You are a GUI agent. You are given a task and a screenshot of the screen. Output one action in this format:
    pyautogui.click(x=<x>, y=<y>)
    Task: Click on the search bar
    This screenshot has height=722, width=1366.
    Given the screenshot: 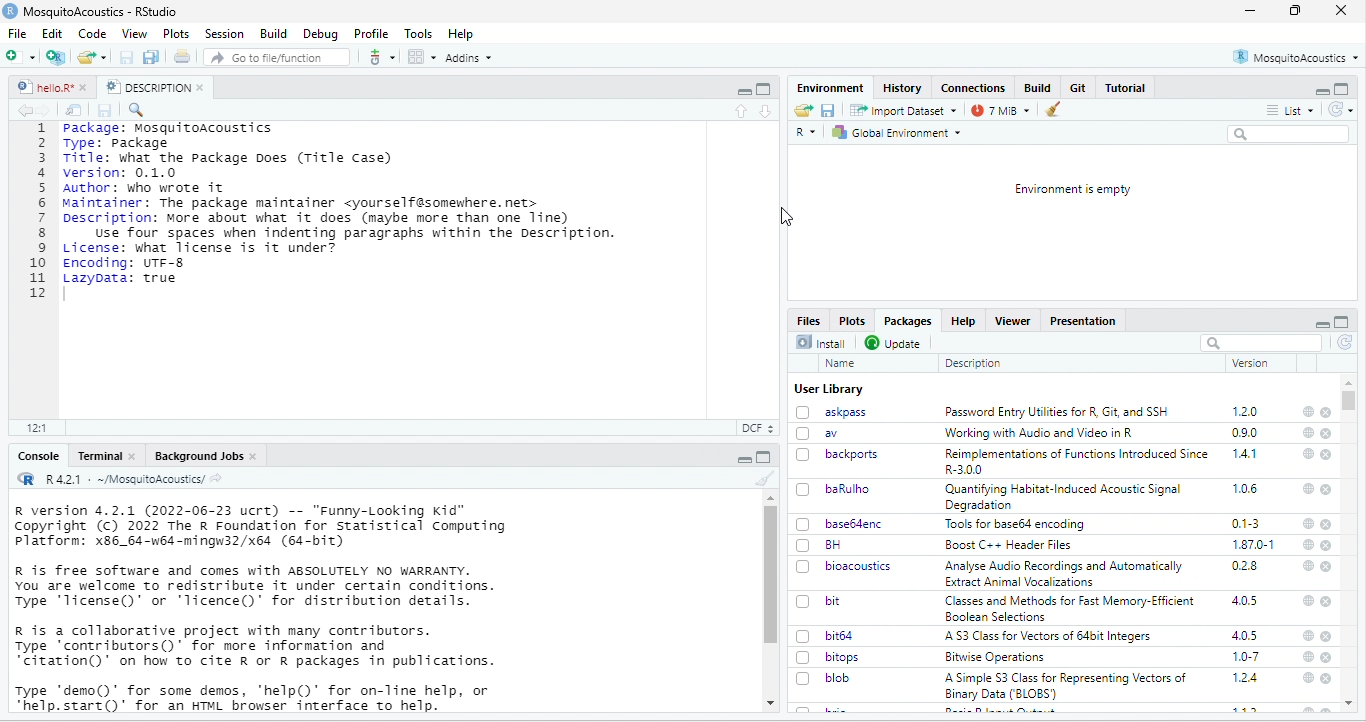 What is the action you would take?
    pyautogui.click(x=1262, y=342)
    